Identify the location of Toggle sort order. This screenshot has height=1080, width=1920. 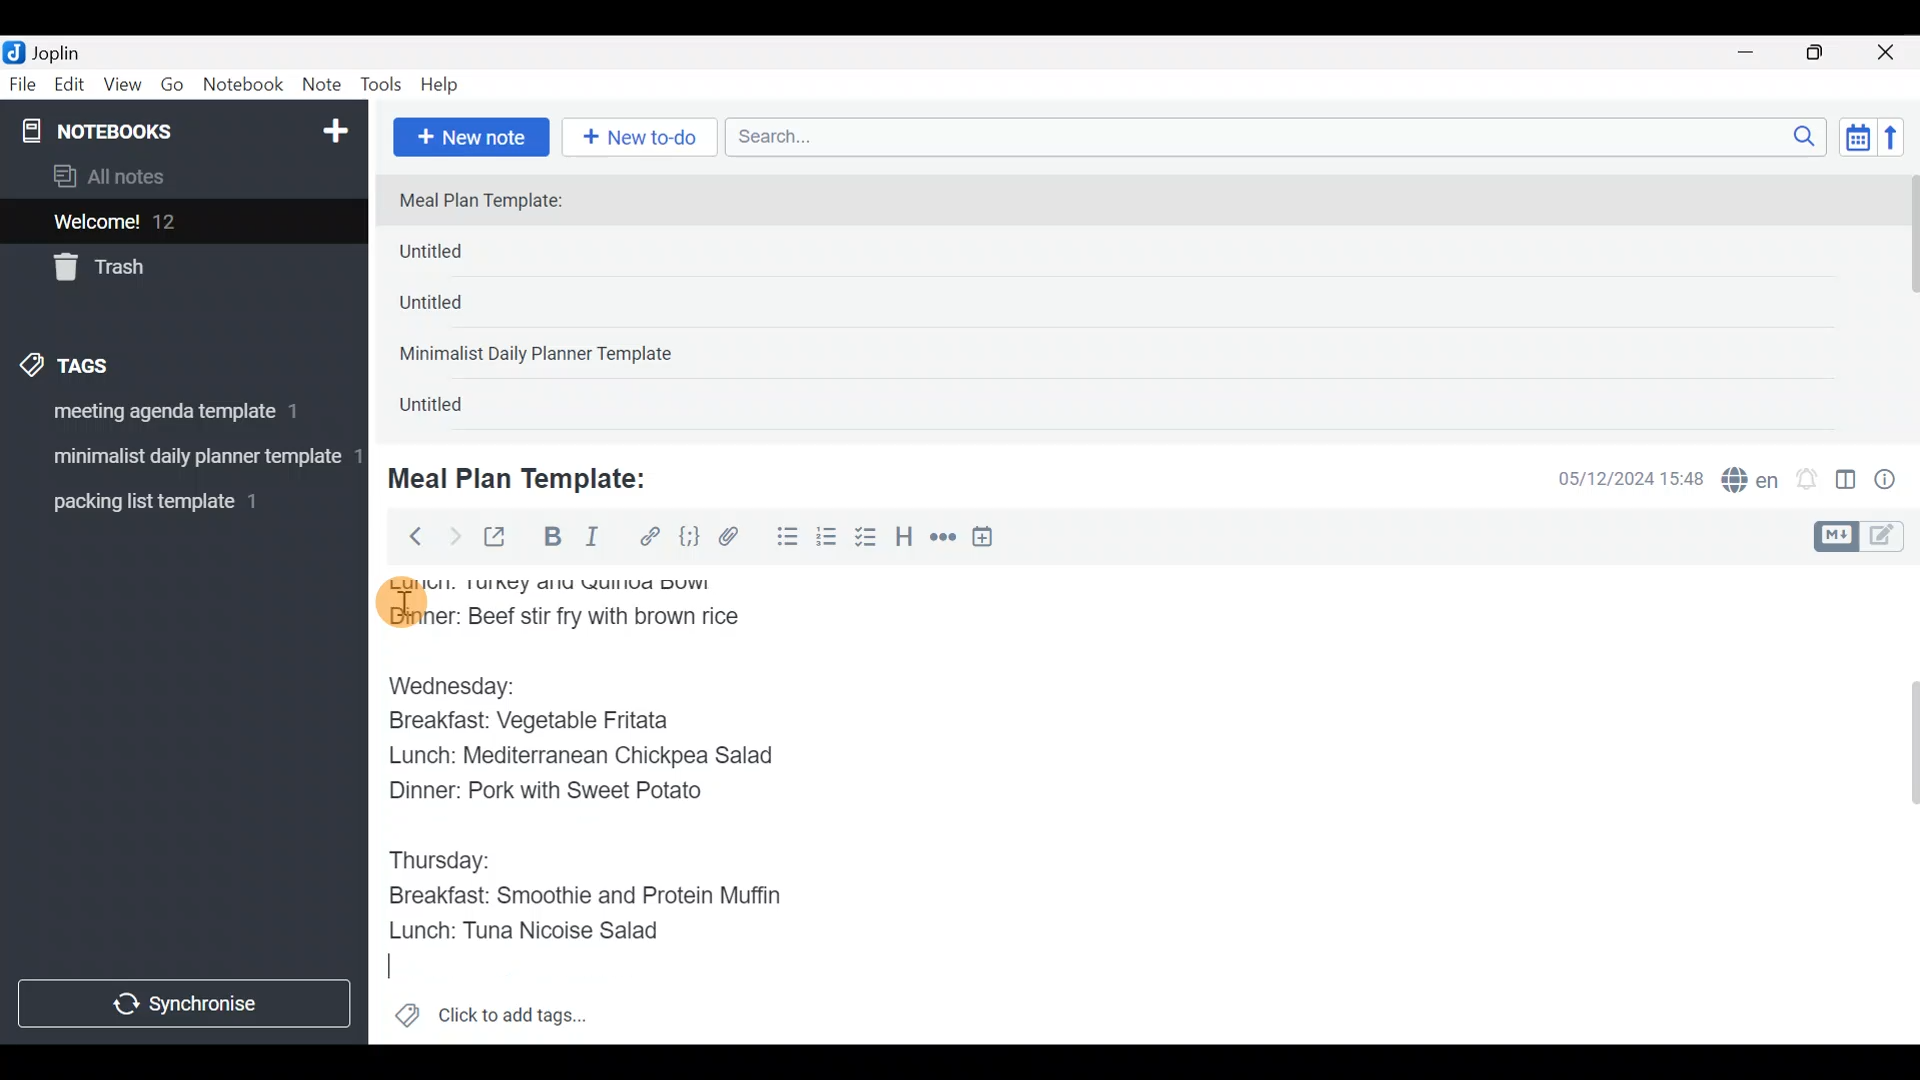
(1857, 138).